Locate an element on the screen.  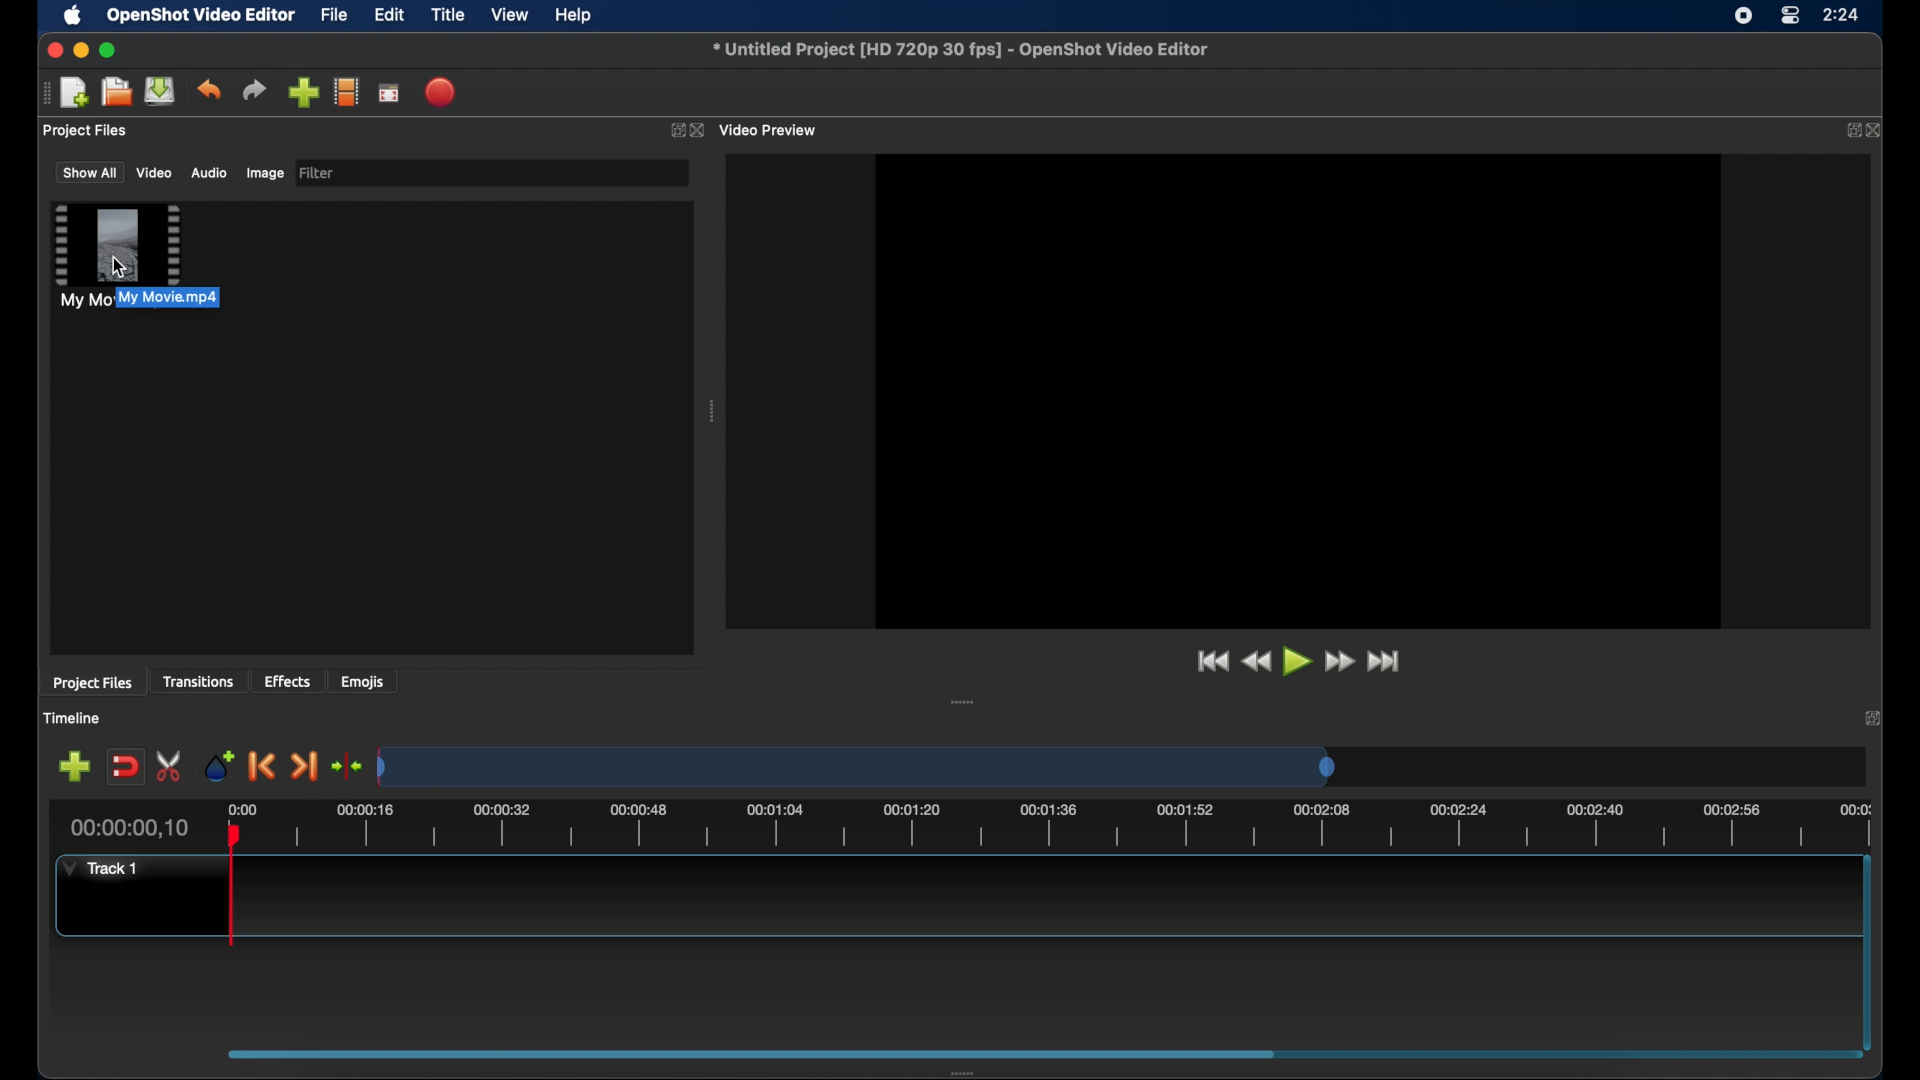
save project files is located at coordinates (160, 91).